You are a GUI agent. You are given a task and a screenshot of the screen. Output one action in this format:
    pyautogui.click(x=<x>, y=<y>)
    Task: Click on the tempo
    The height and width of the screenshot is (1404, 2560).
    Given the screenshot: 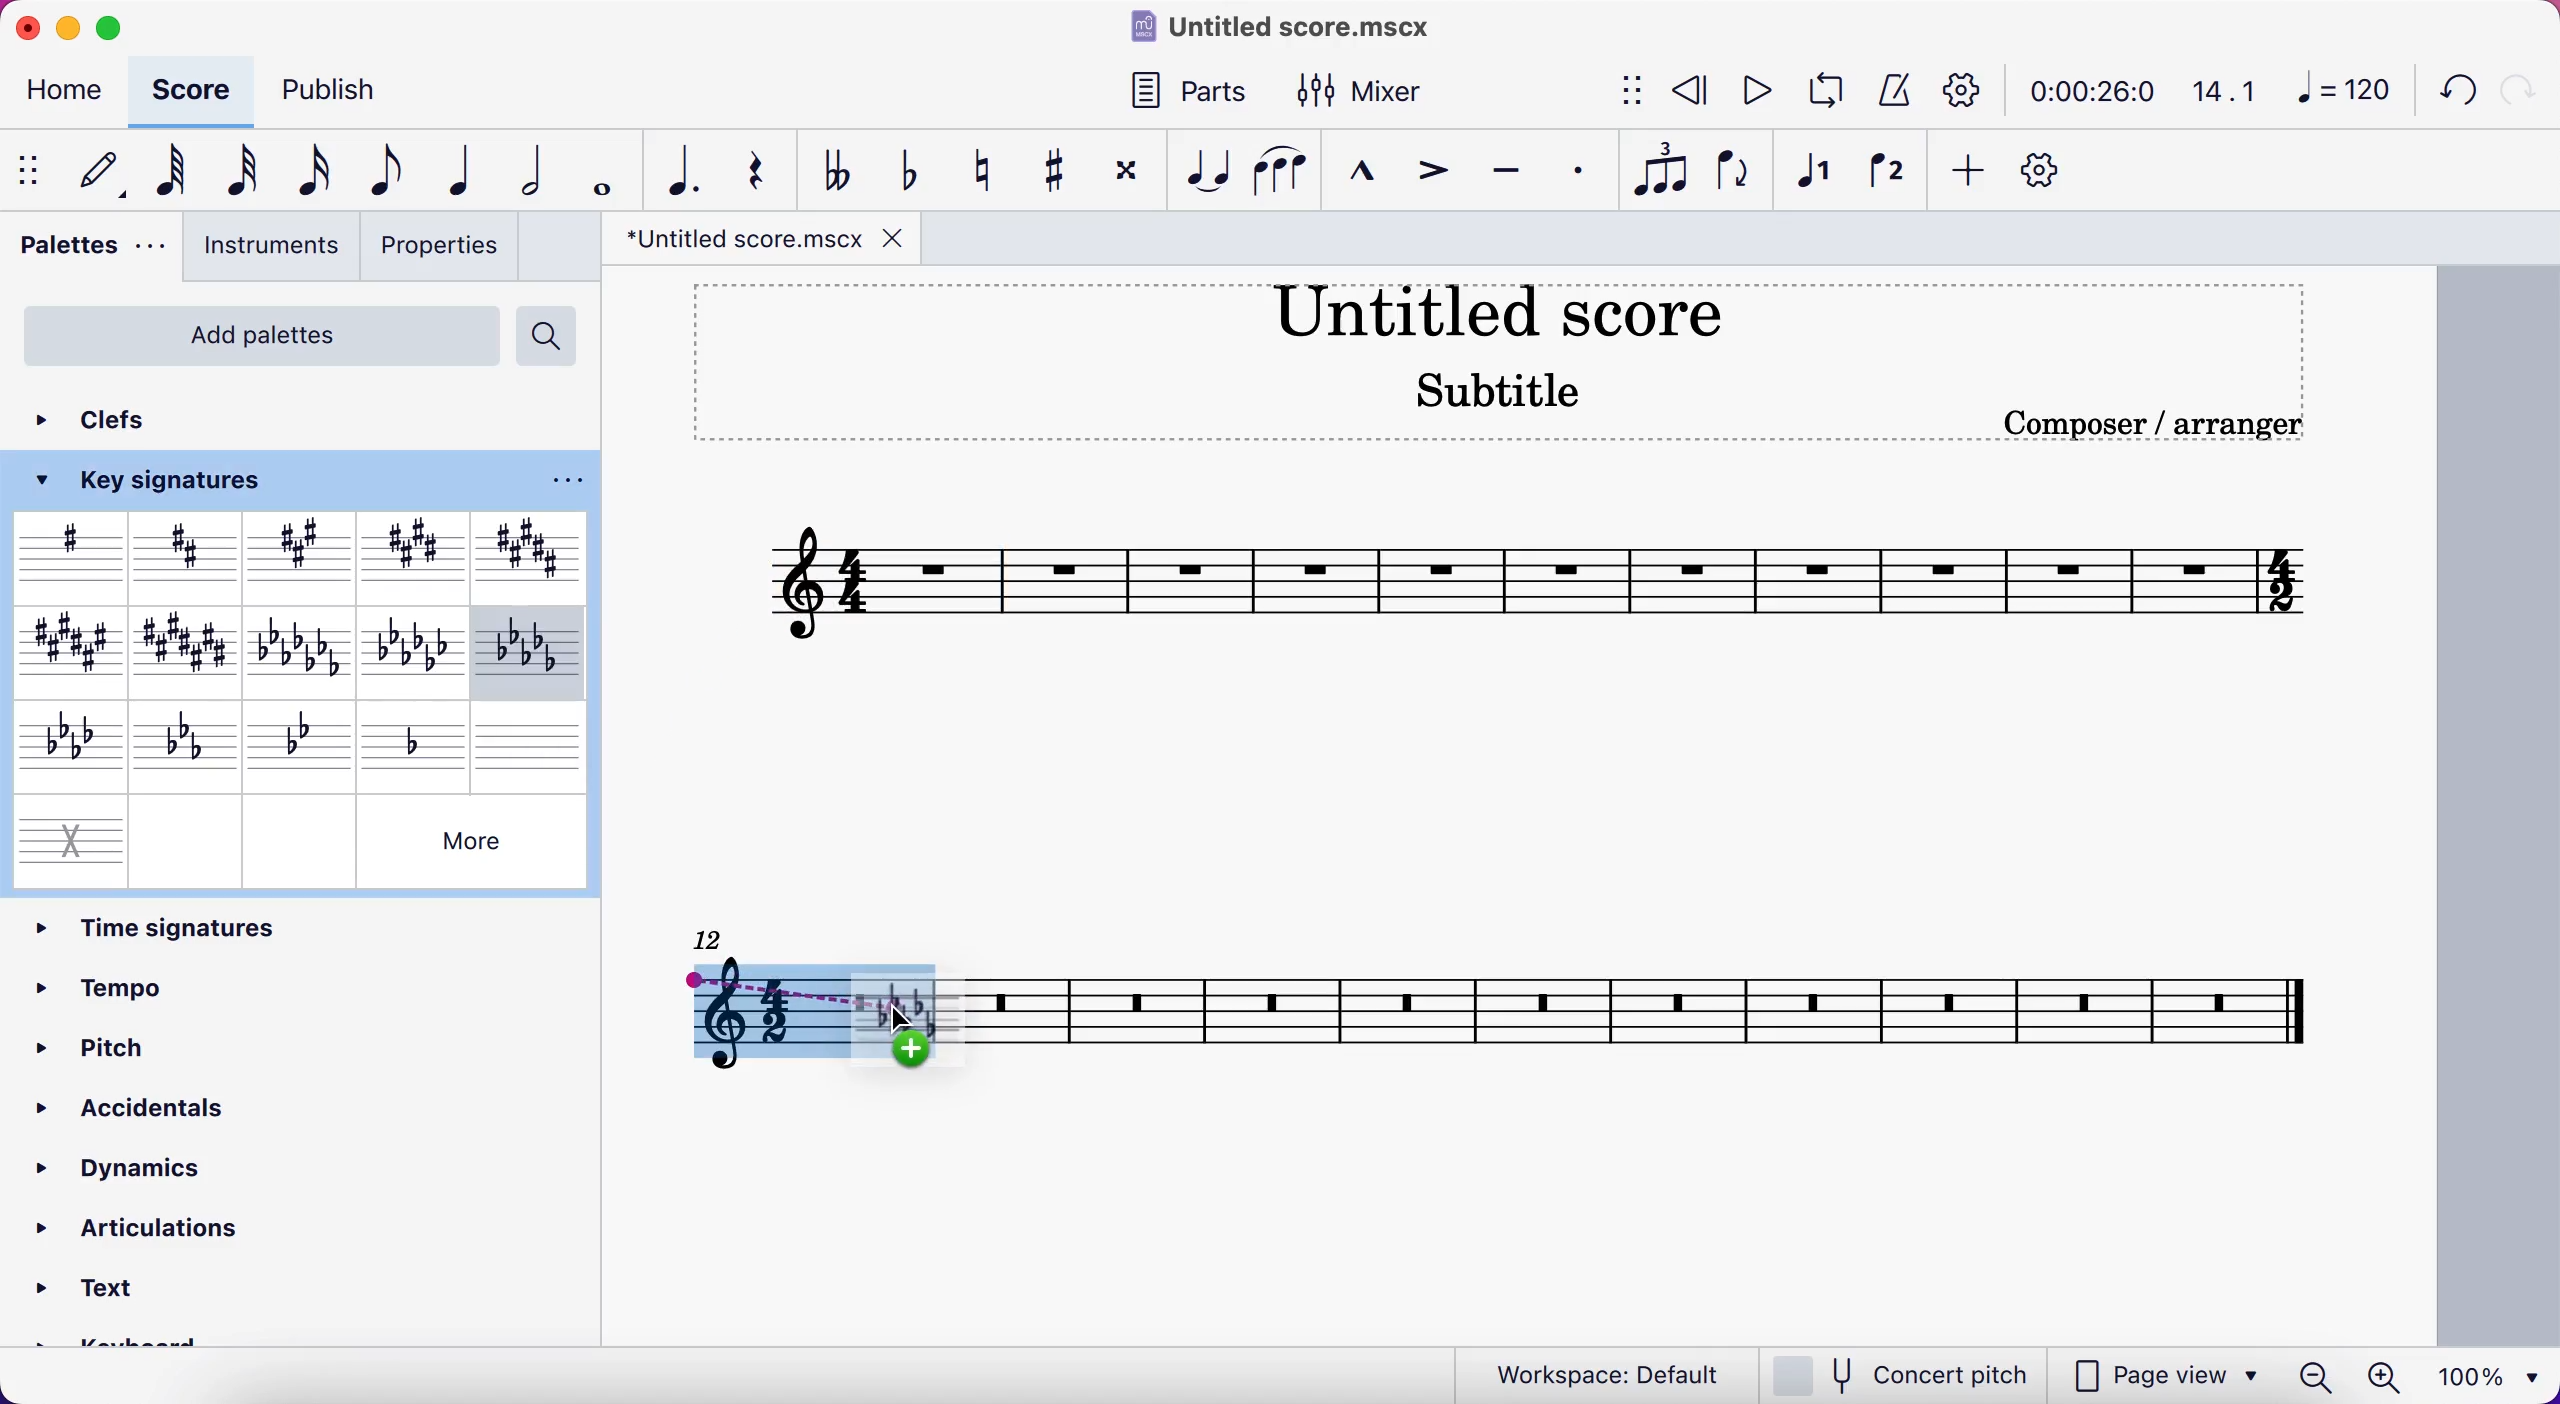 What is the action you would take?
    pyautogui.click(x=187, y=985)
    